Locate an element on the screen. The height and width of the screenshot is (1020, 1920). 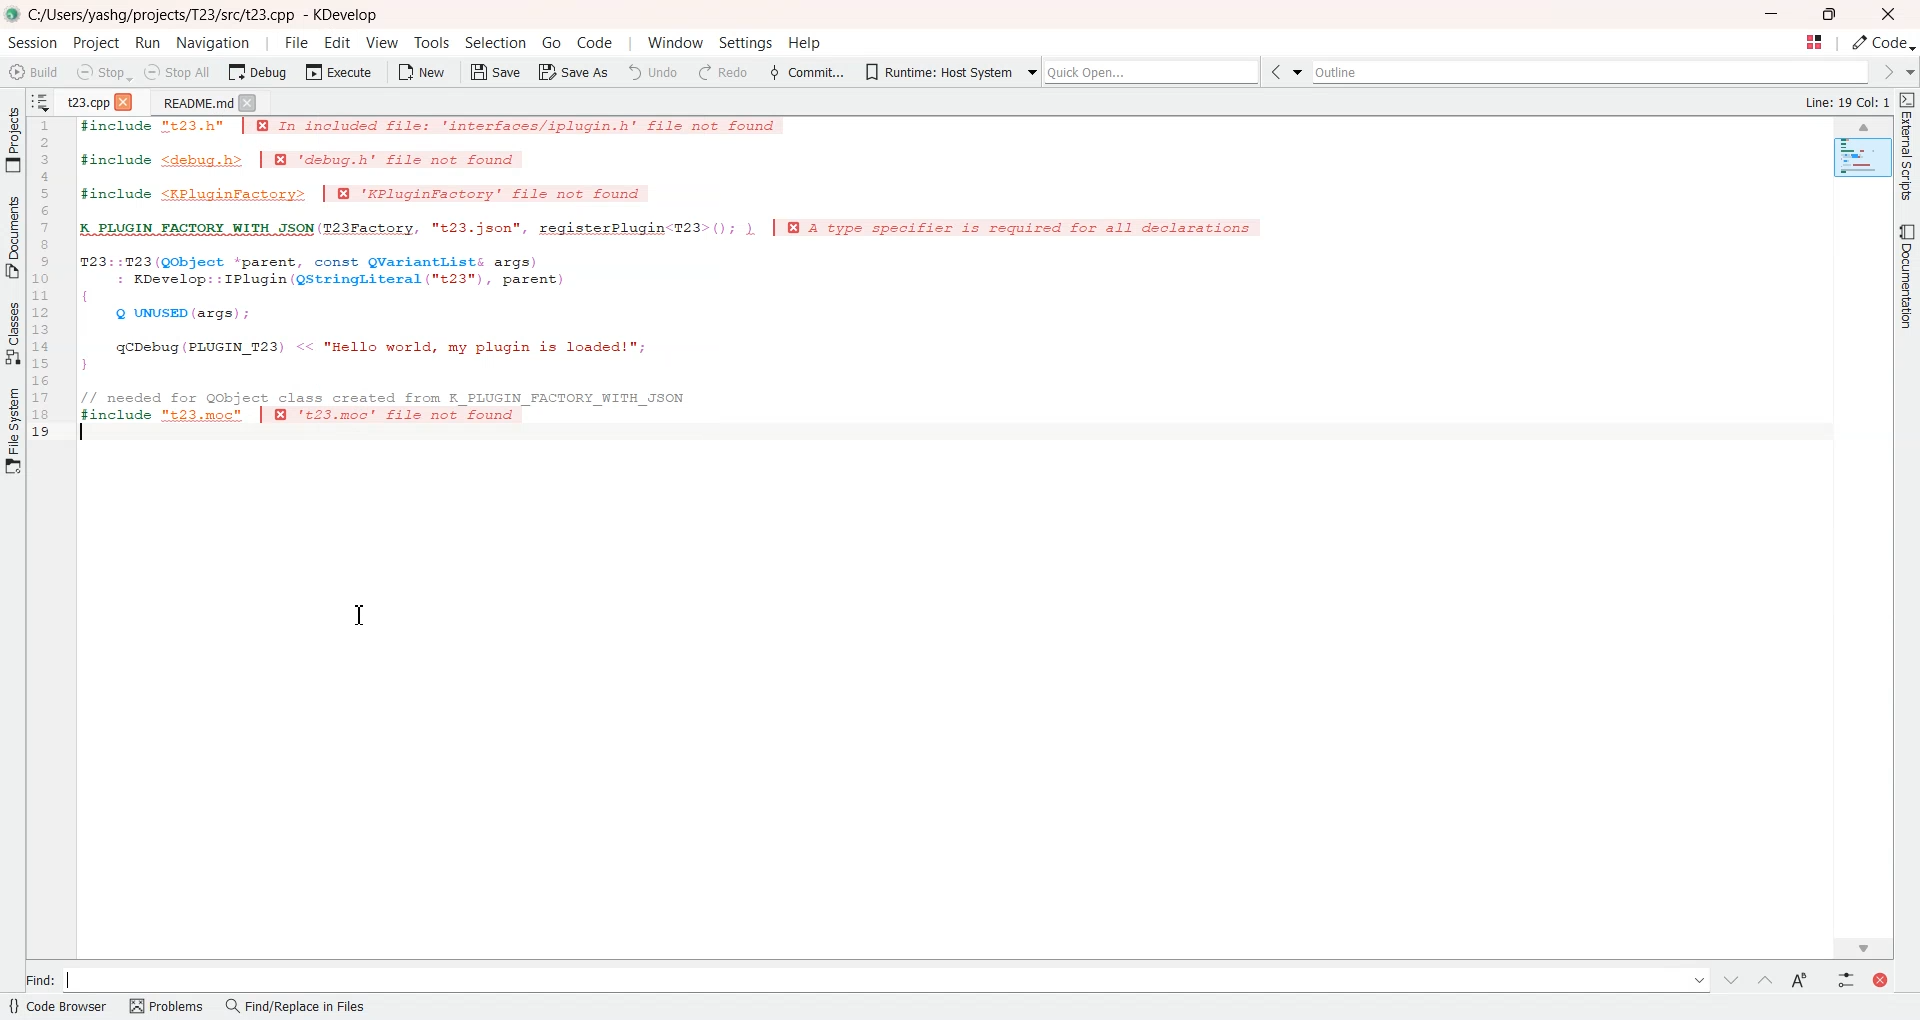
Classes is located at coordinates (13, 332).